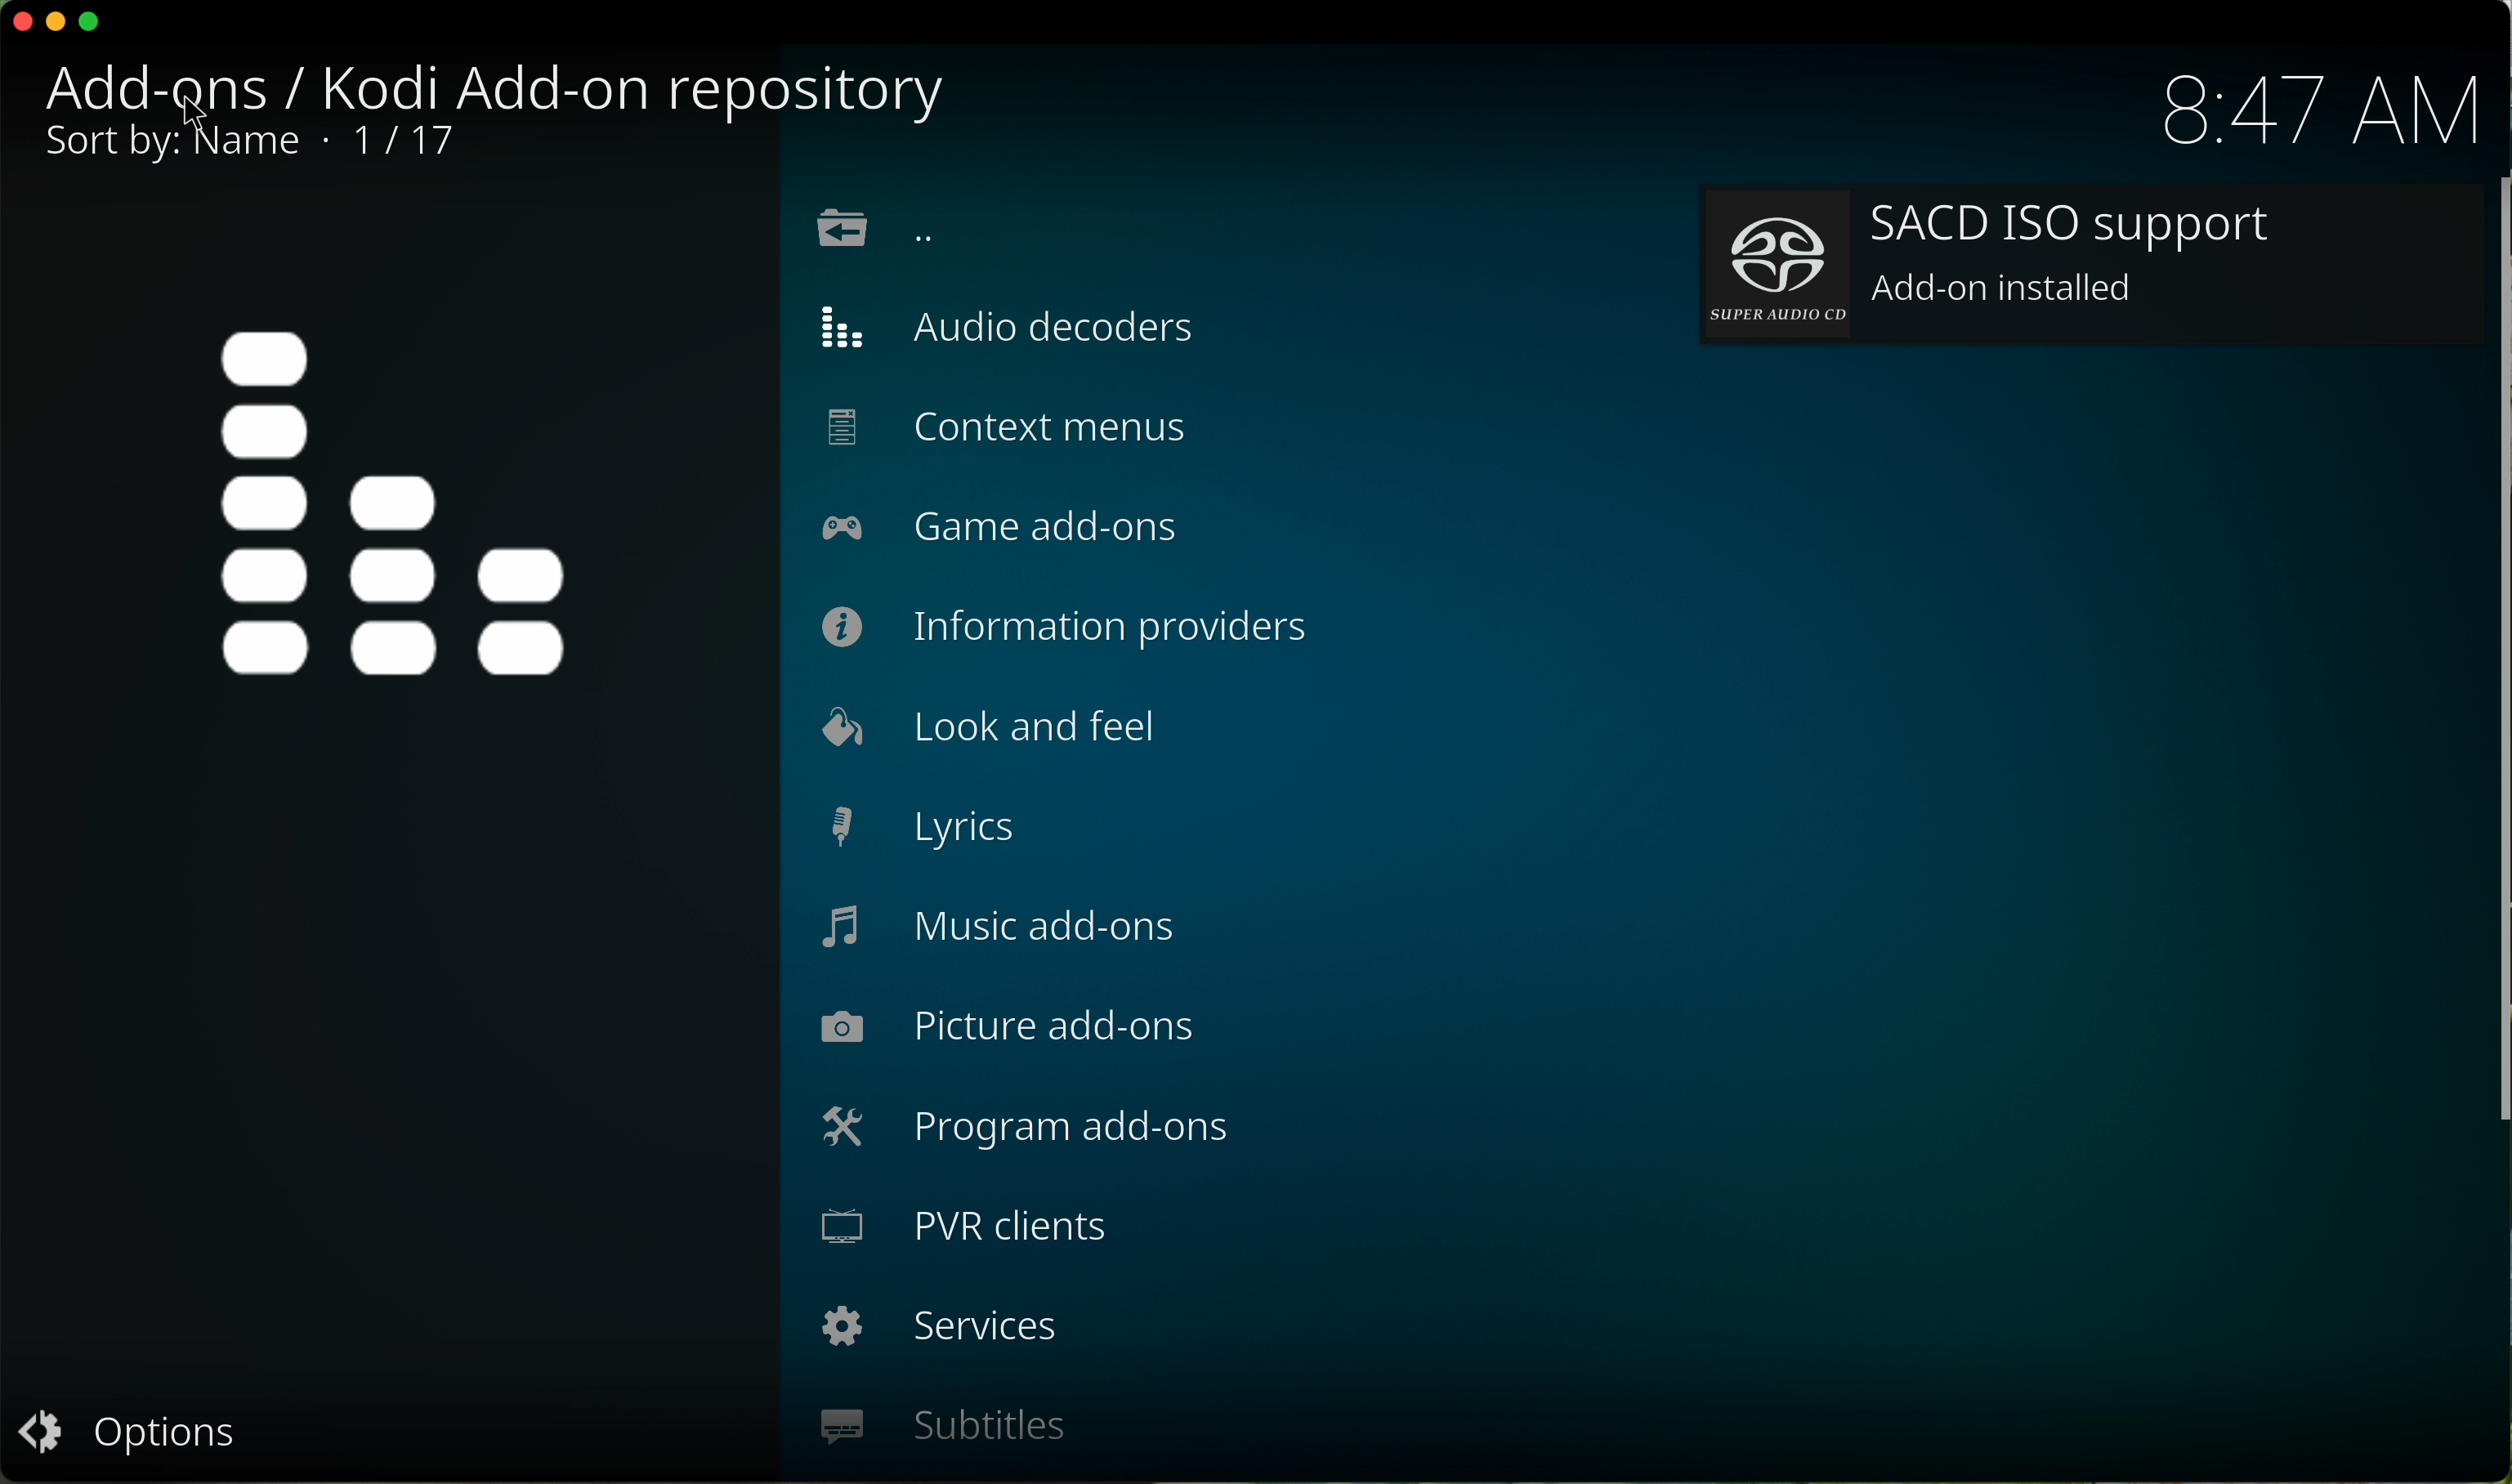 This screenshot has height=1484, width=2512. What do you see at coordinates (920, 828) in the screenshot?
I see `lyrics` at bounding box center [920, 828].